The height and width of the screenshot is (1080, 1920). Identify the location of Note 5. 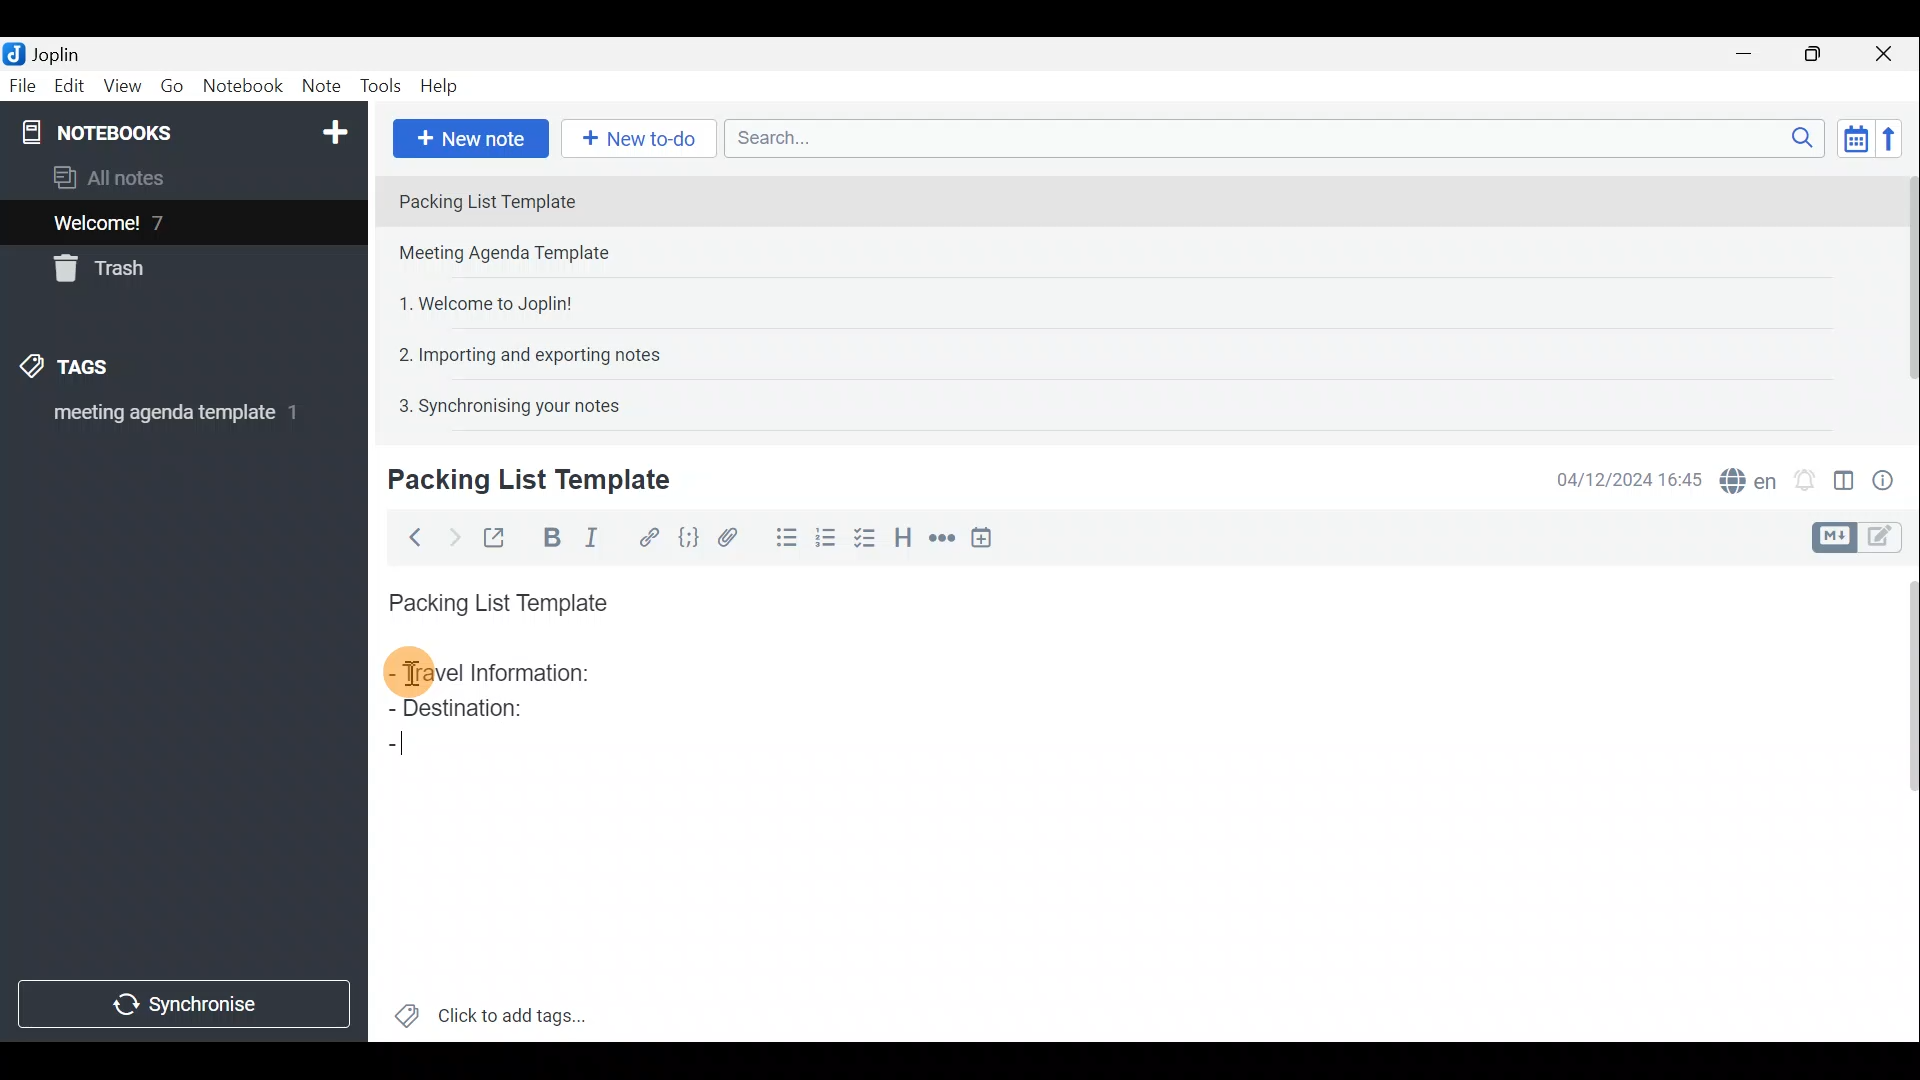
(501, 403).